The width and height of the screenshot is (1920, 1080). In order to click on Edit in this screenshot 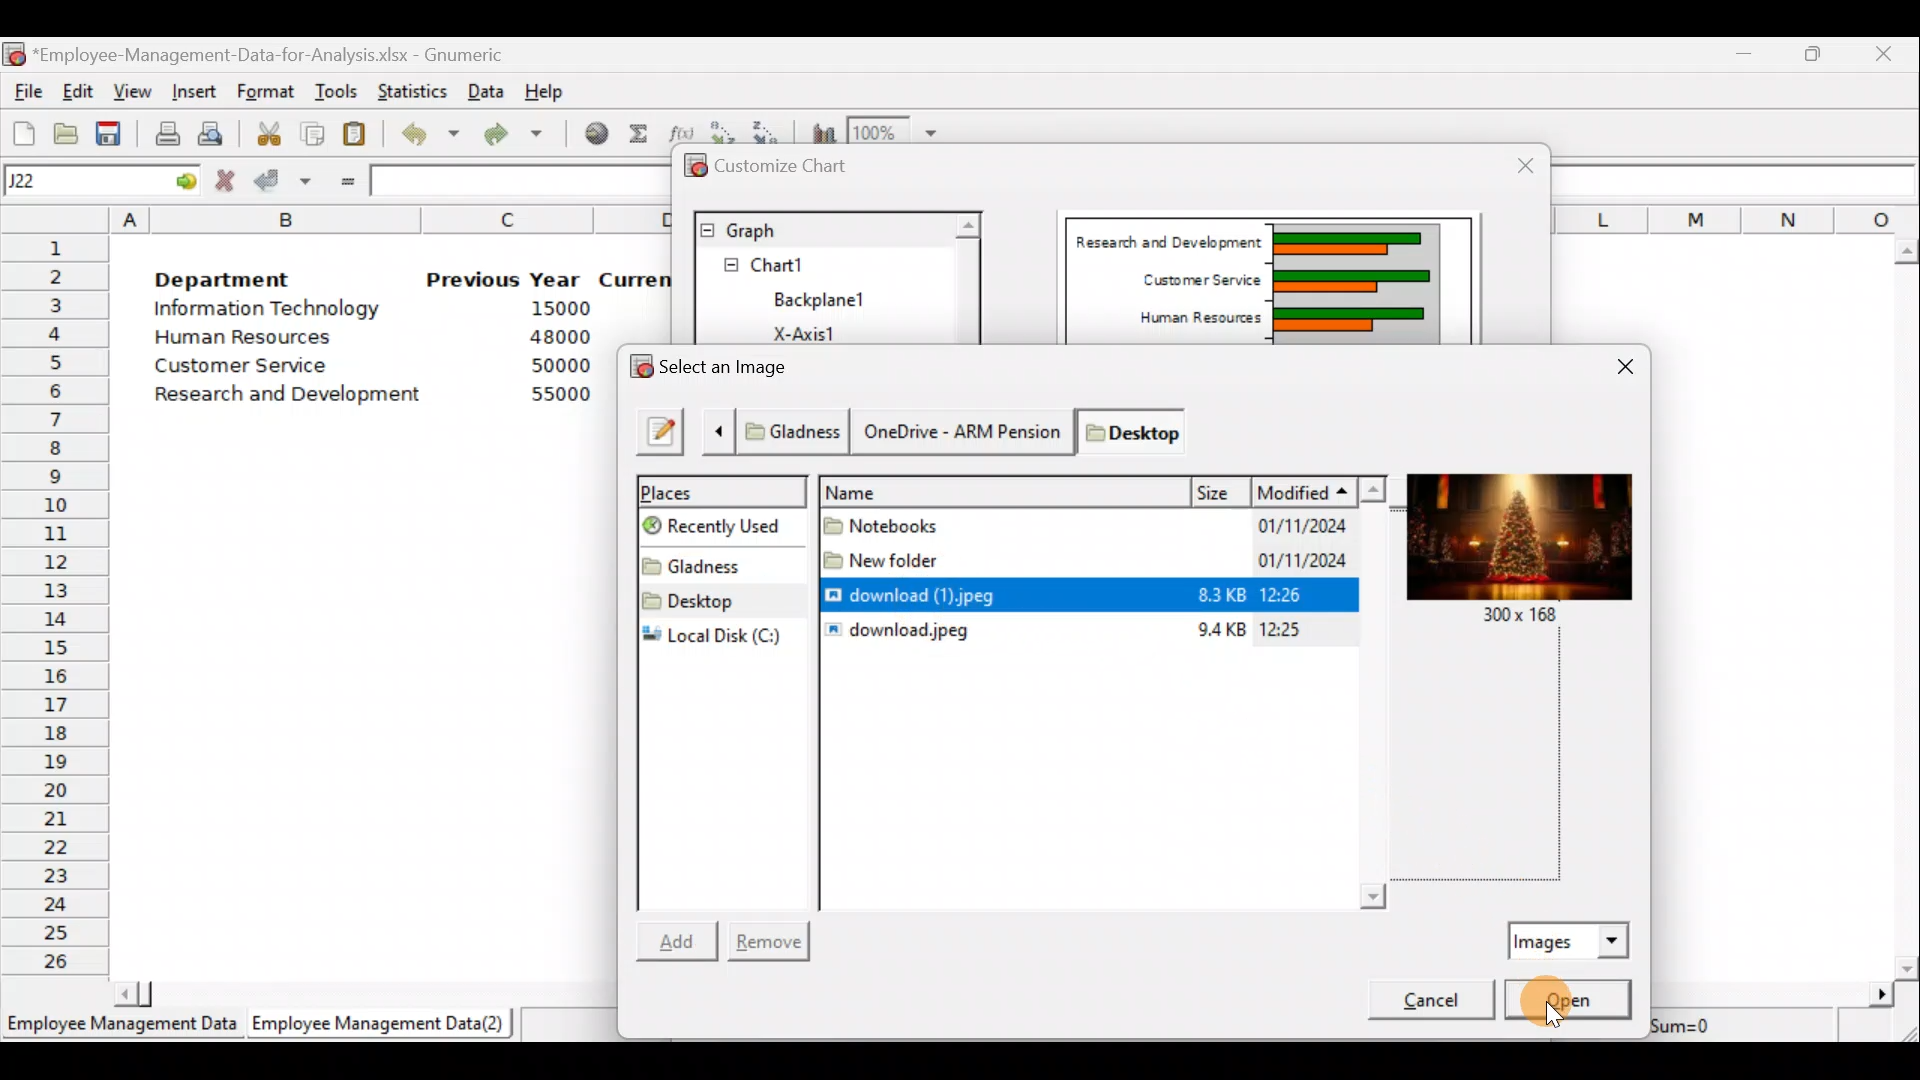, I will do `click(80, 90)`.